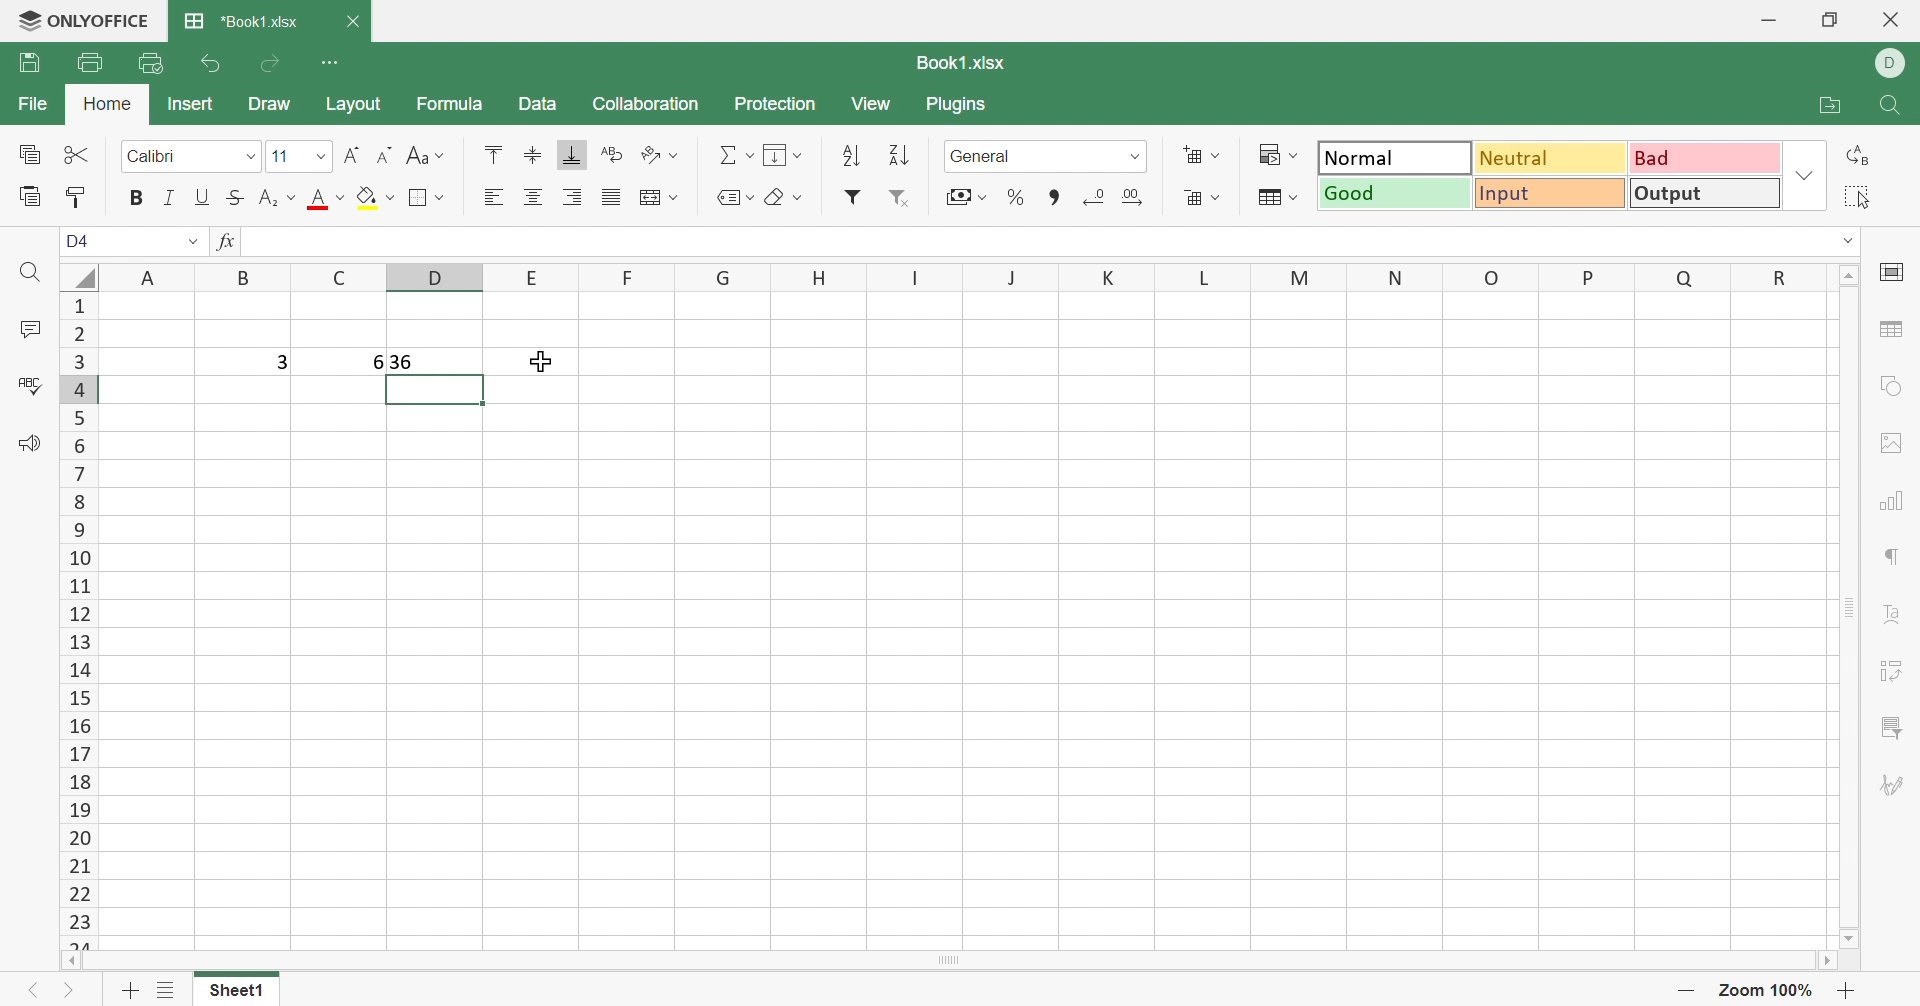 The image size is (1920, 1006). I want to click on Insert cells, so click(1205, 154).